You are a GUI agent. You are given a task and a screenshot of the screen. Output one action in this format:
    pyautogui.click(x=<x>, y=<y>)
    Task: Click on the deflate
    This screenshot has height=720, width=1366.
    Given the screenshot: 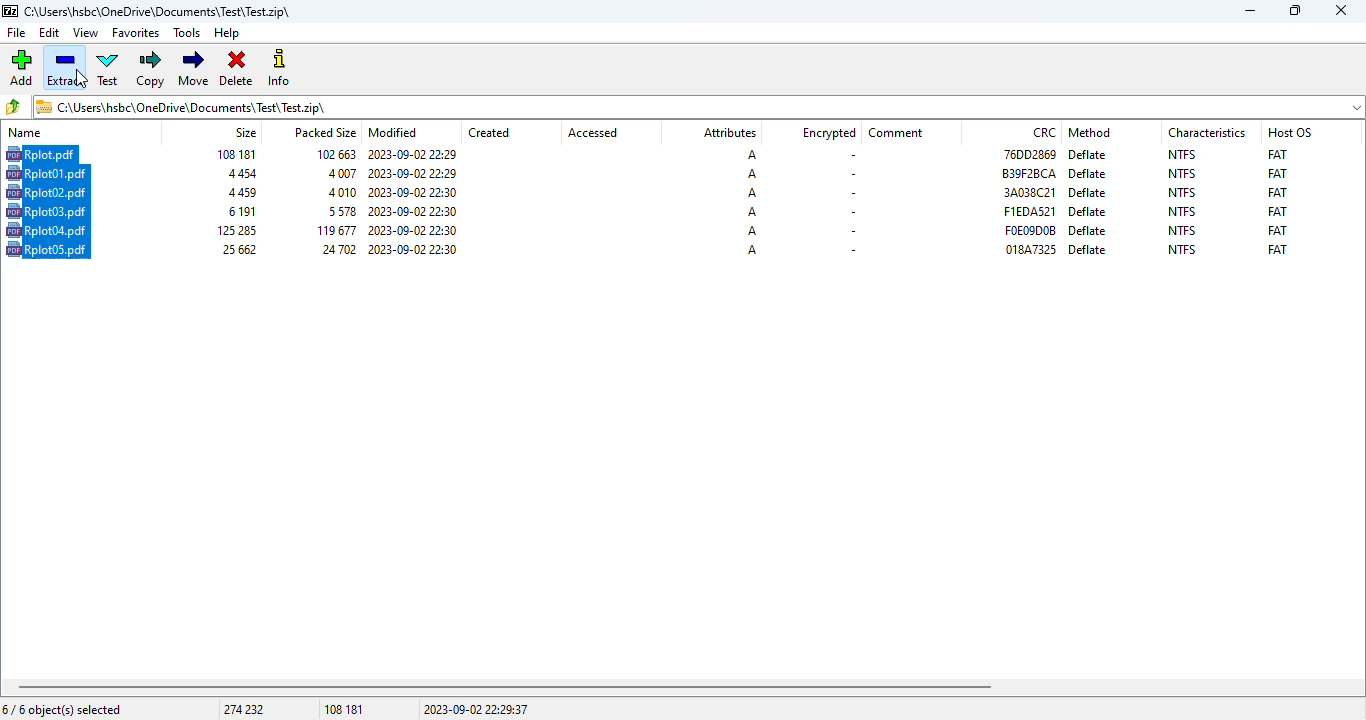 What is the action you would take?
    pyautogui.click(x=1087, y=212)
    